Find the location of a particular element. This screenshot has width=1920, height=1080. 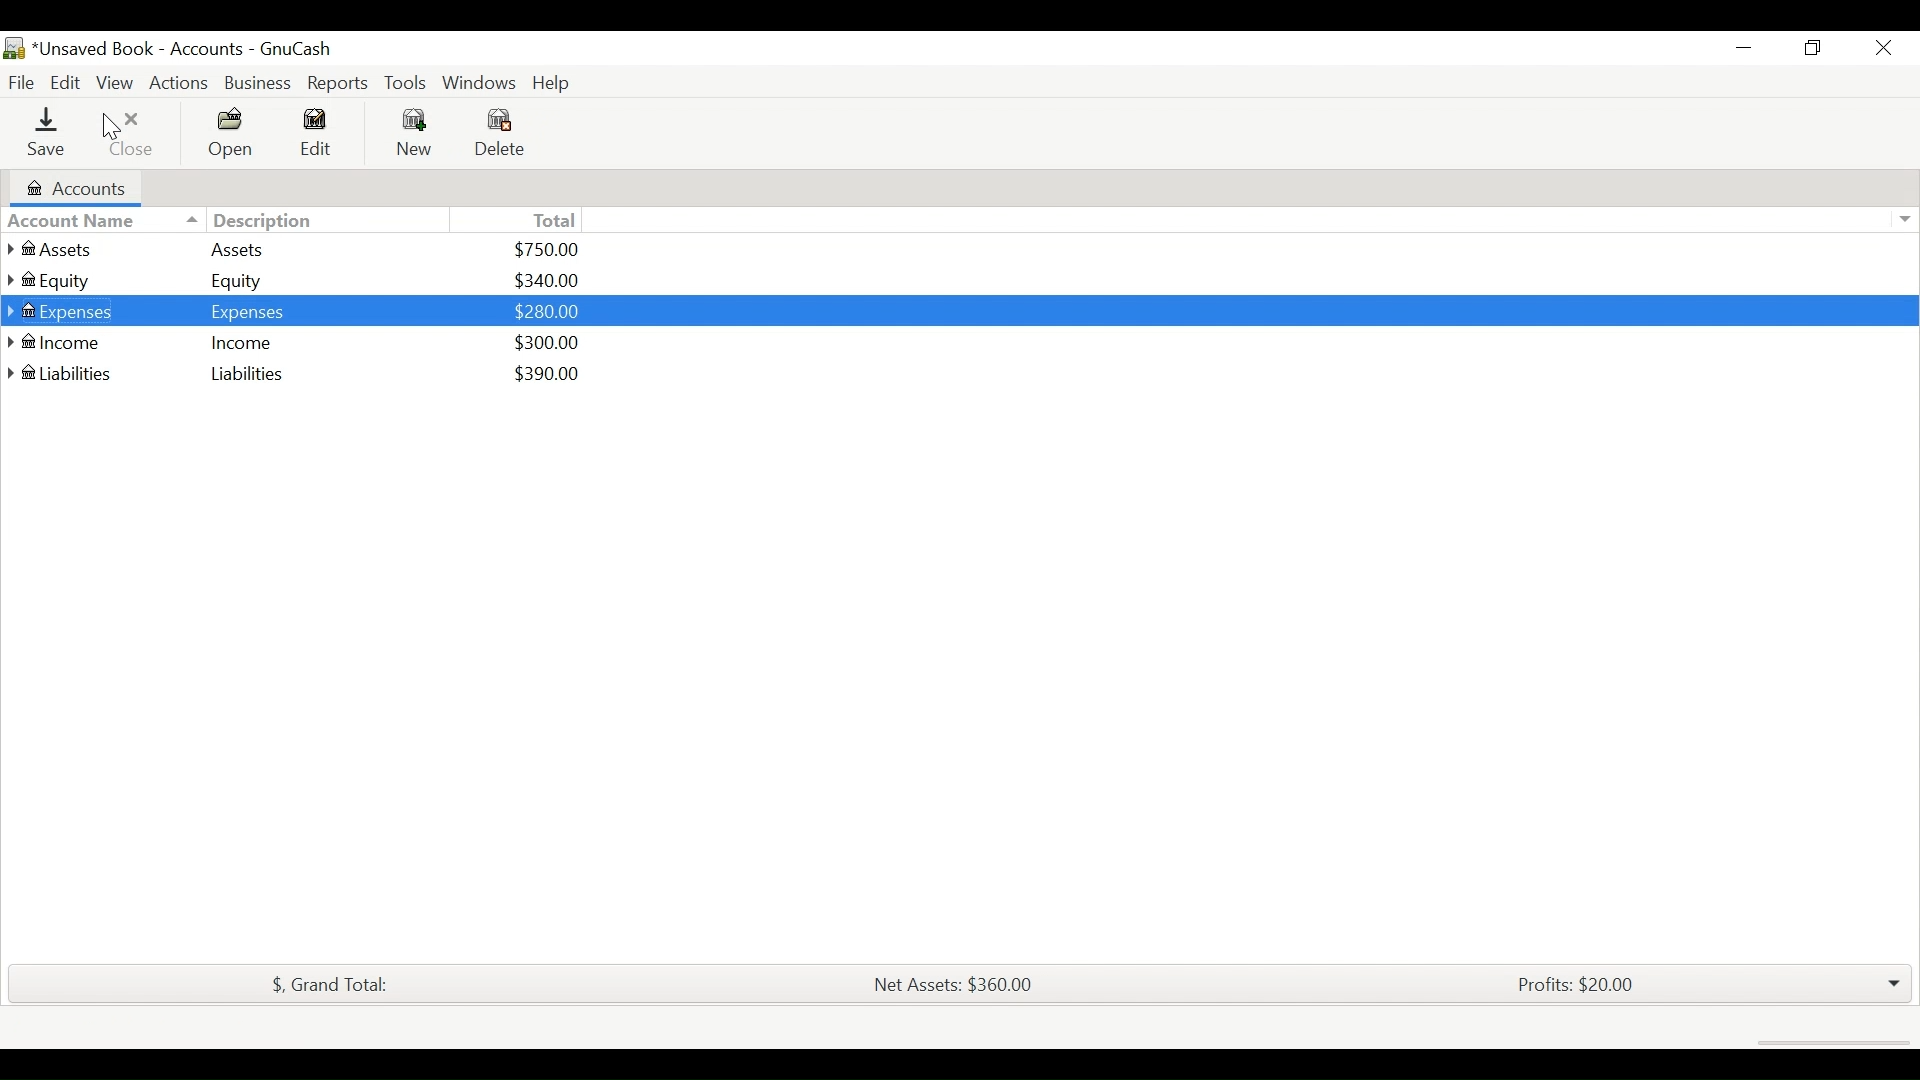

Total is located at coordinates (548, 220).